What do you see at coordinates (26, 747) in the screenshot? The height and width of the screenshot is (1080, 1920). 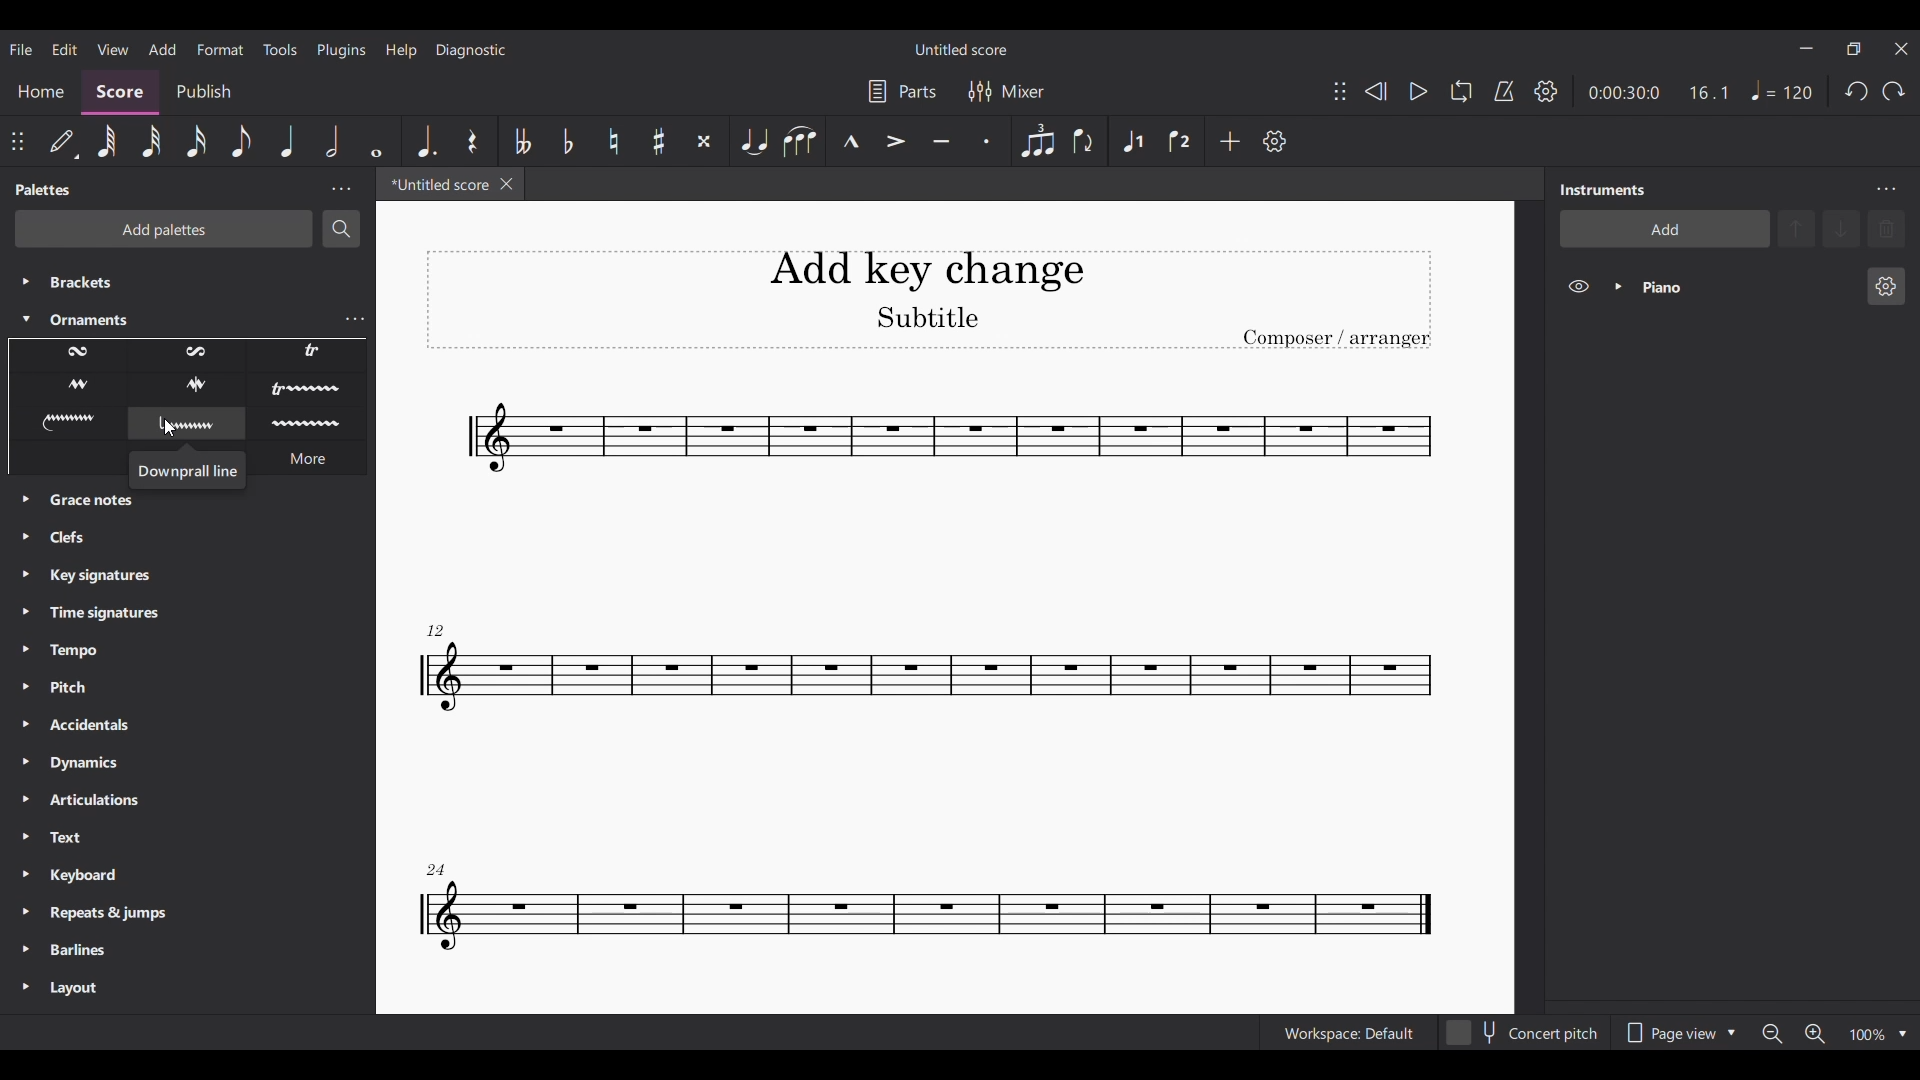 I see `Expand palettes` at bounding box center [26, 747].